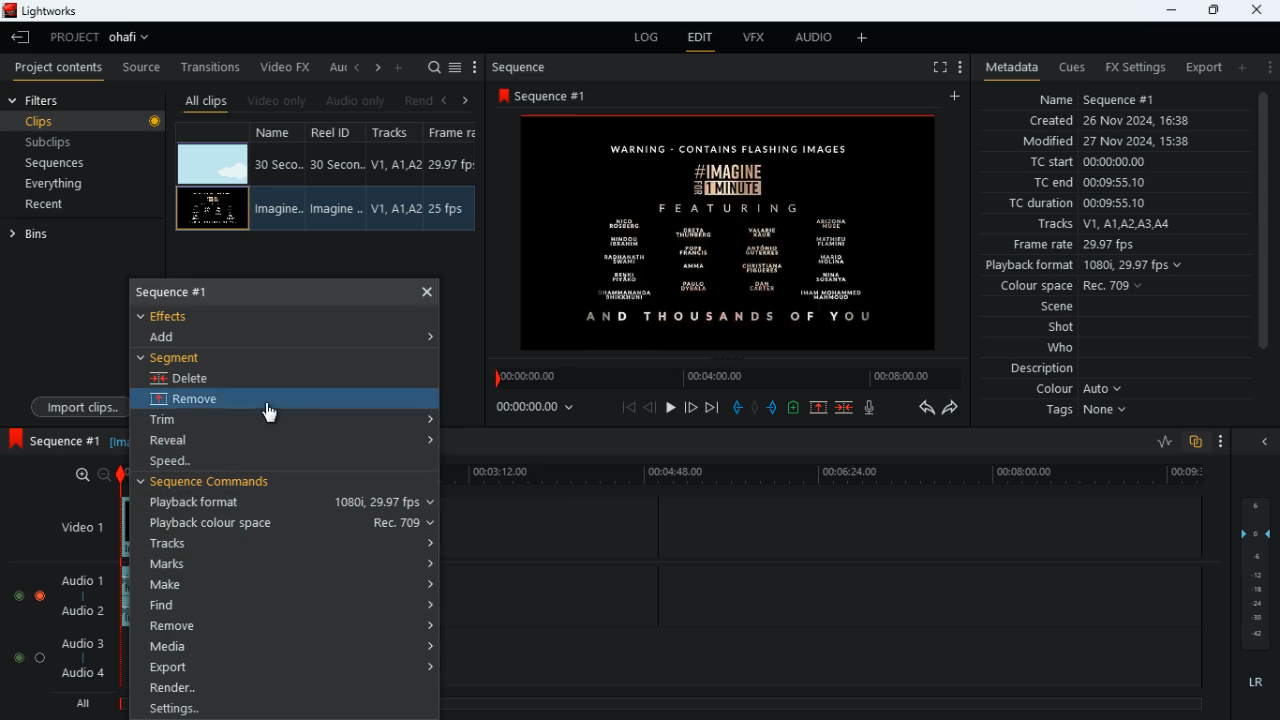 Image resolution: width=1280 pixels, height=720 pixels. Describe the element at coordinates (293, 667) in the screenshot. I see `export` at that location.